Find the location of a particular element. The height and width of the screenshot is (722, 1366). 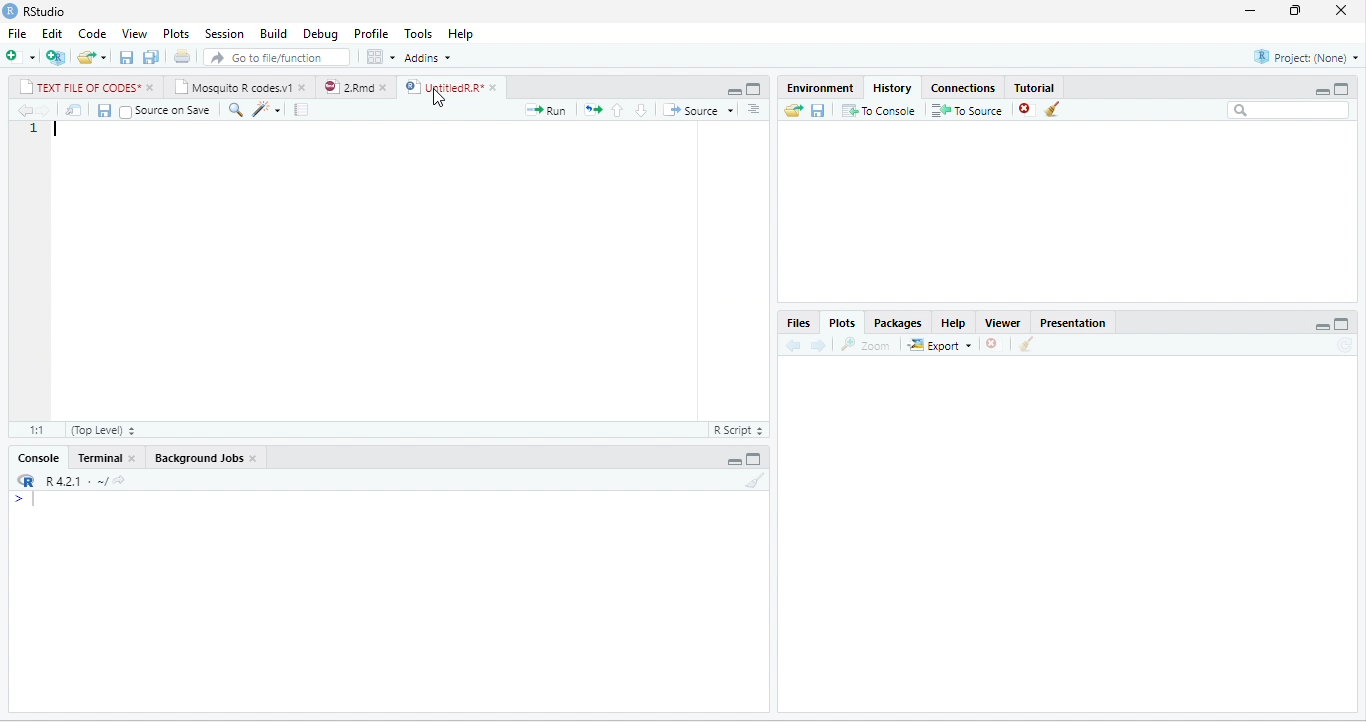

save is located at coordinates (819, 109).